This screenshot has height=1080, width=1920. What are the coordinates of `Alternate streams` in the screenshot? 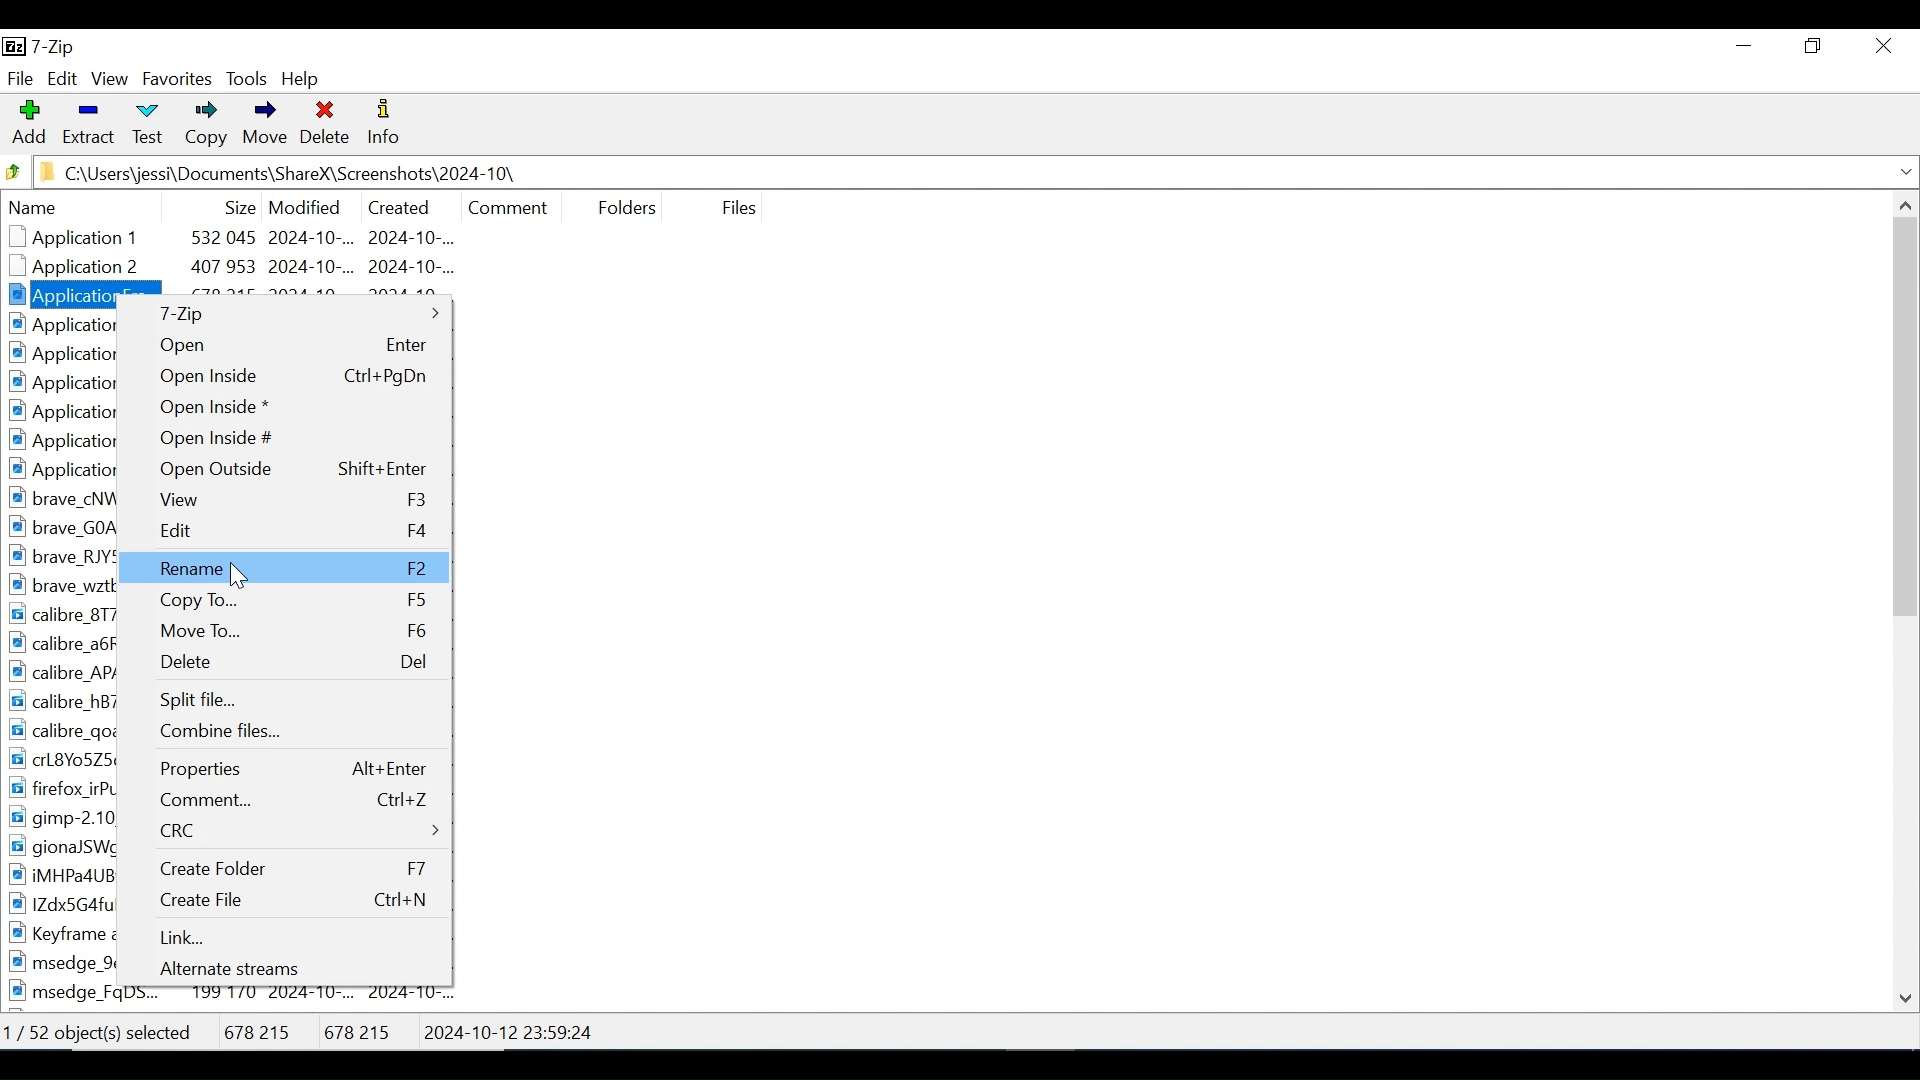 It's located at (287, 967).